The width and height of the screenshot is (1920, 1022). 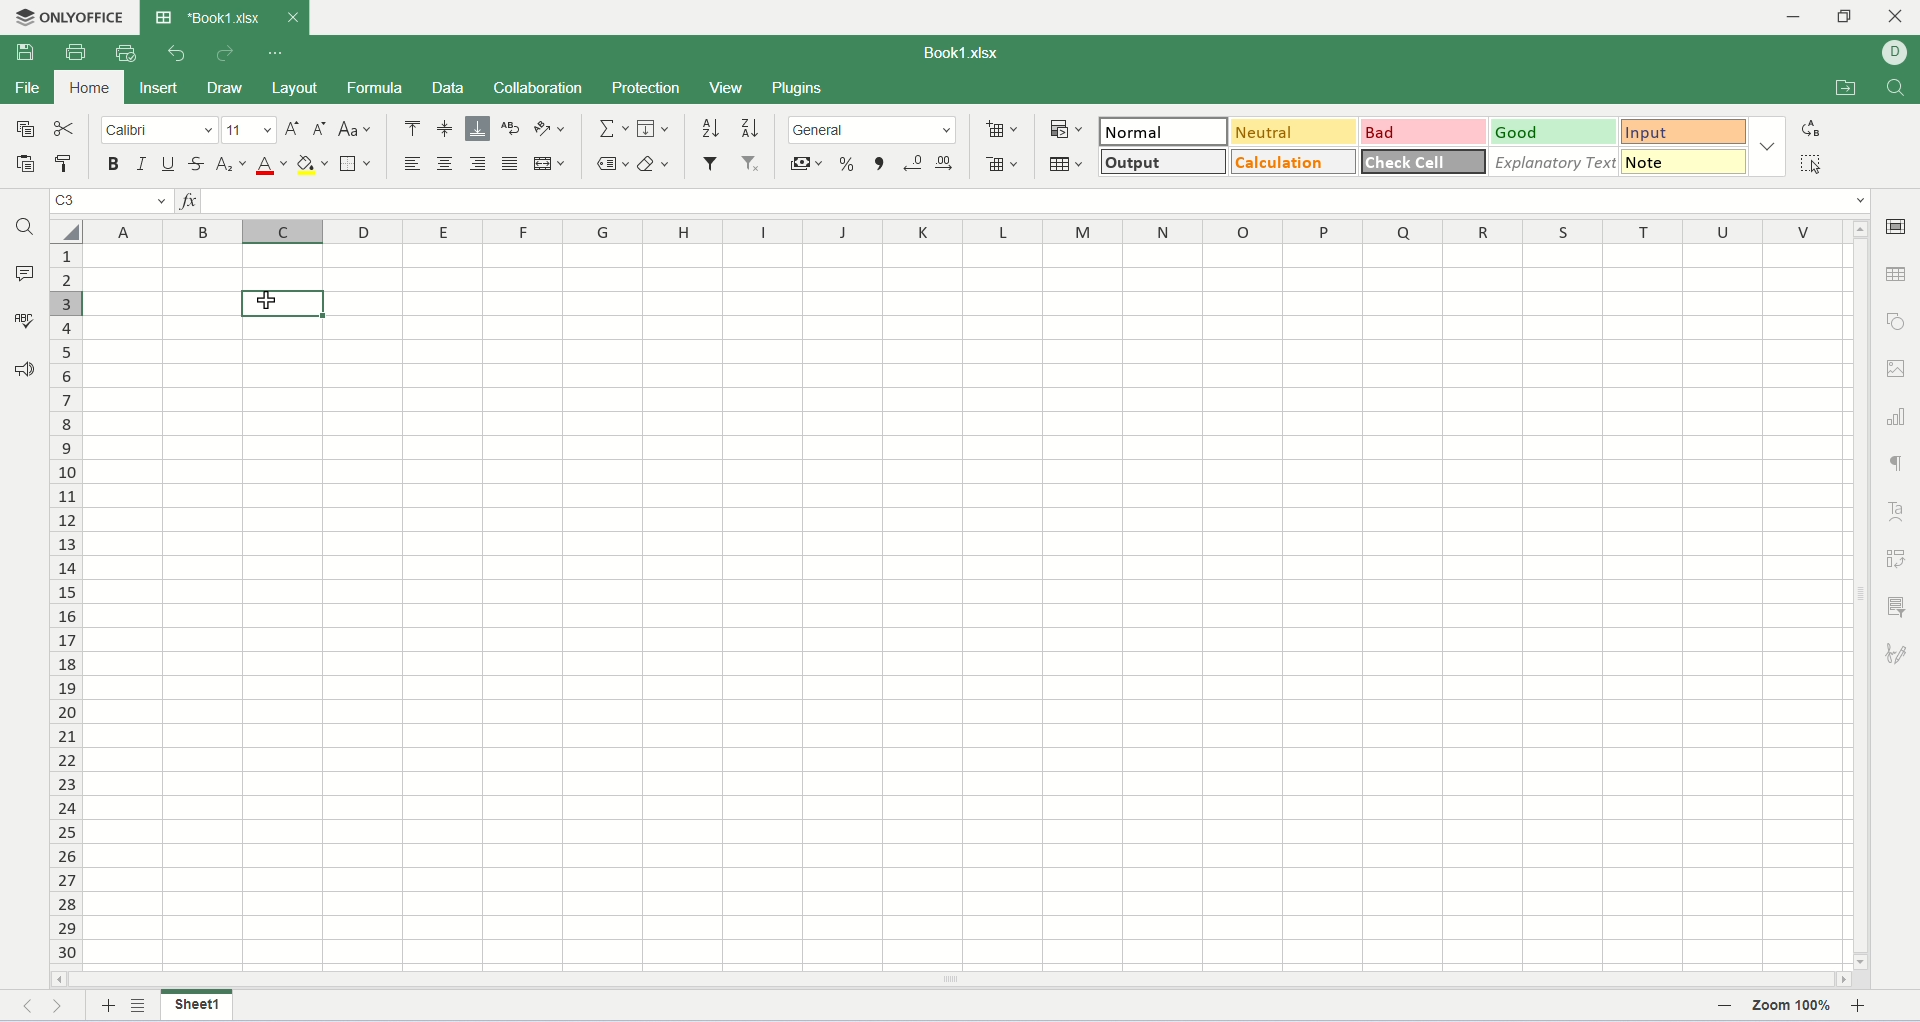 I want to click on orientation, so click(x=553, y=127).